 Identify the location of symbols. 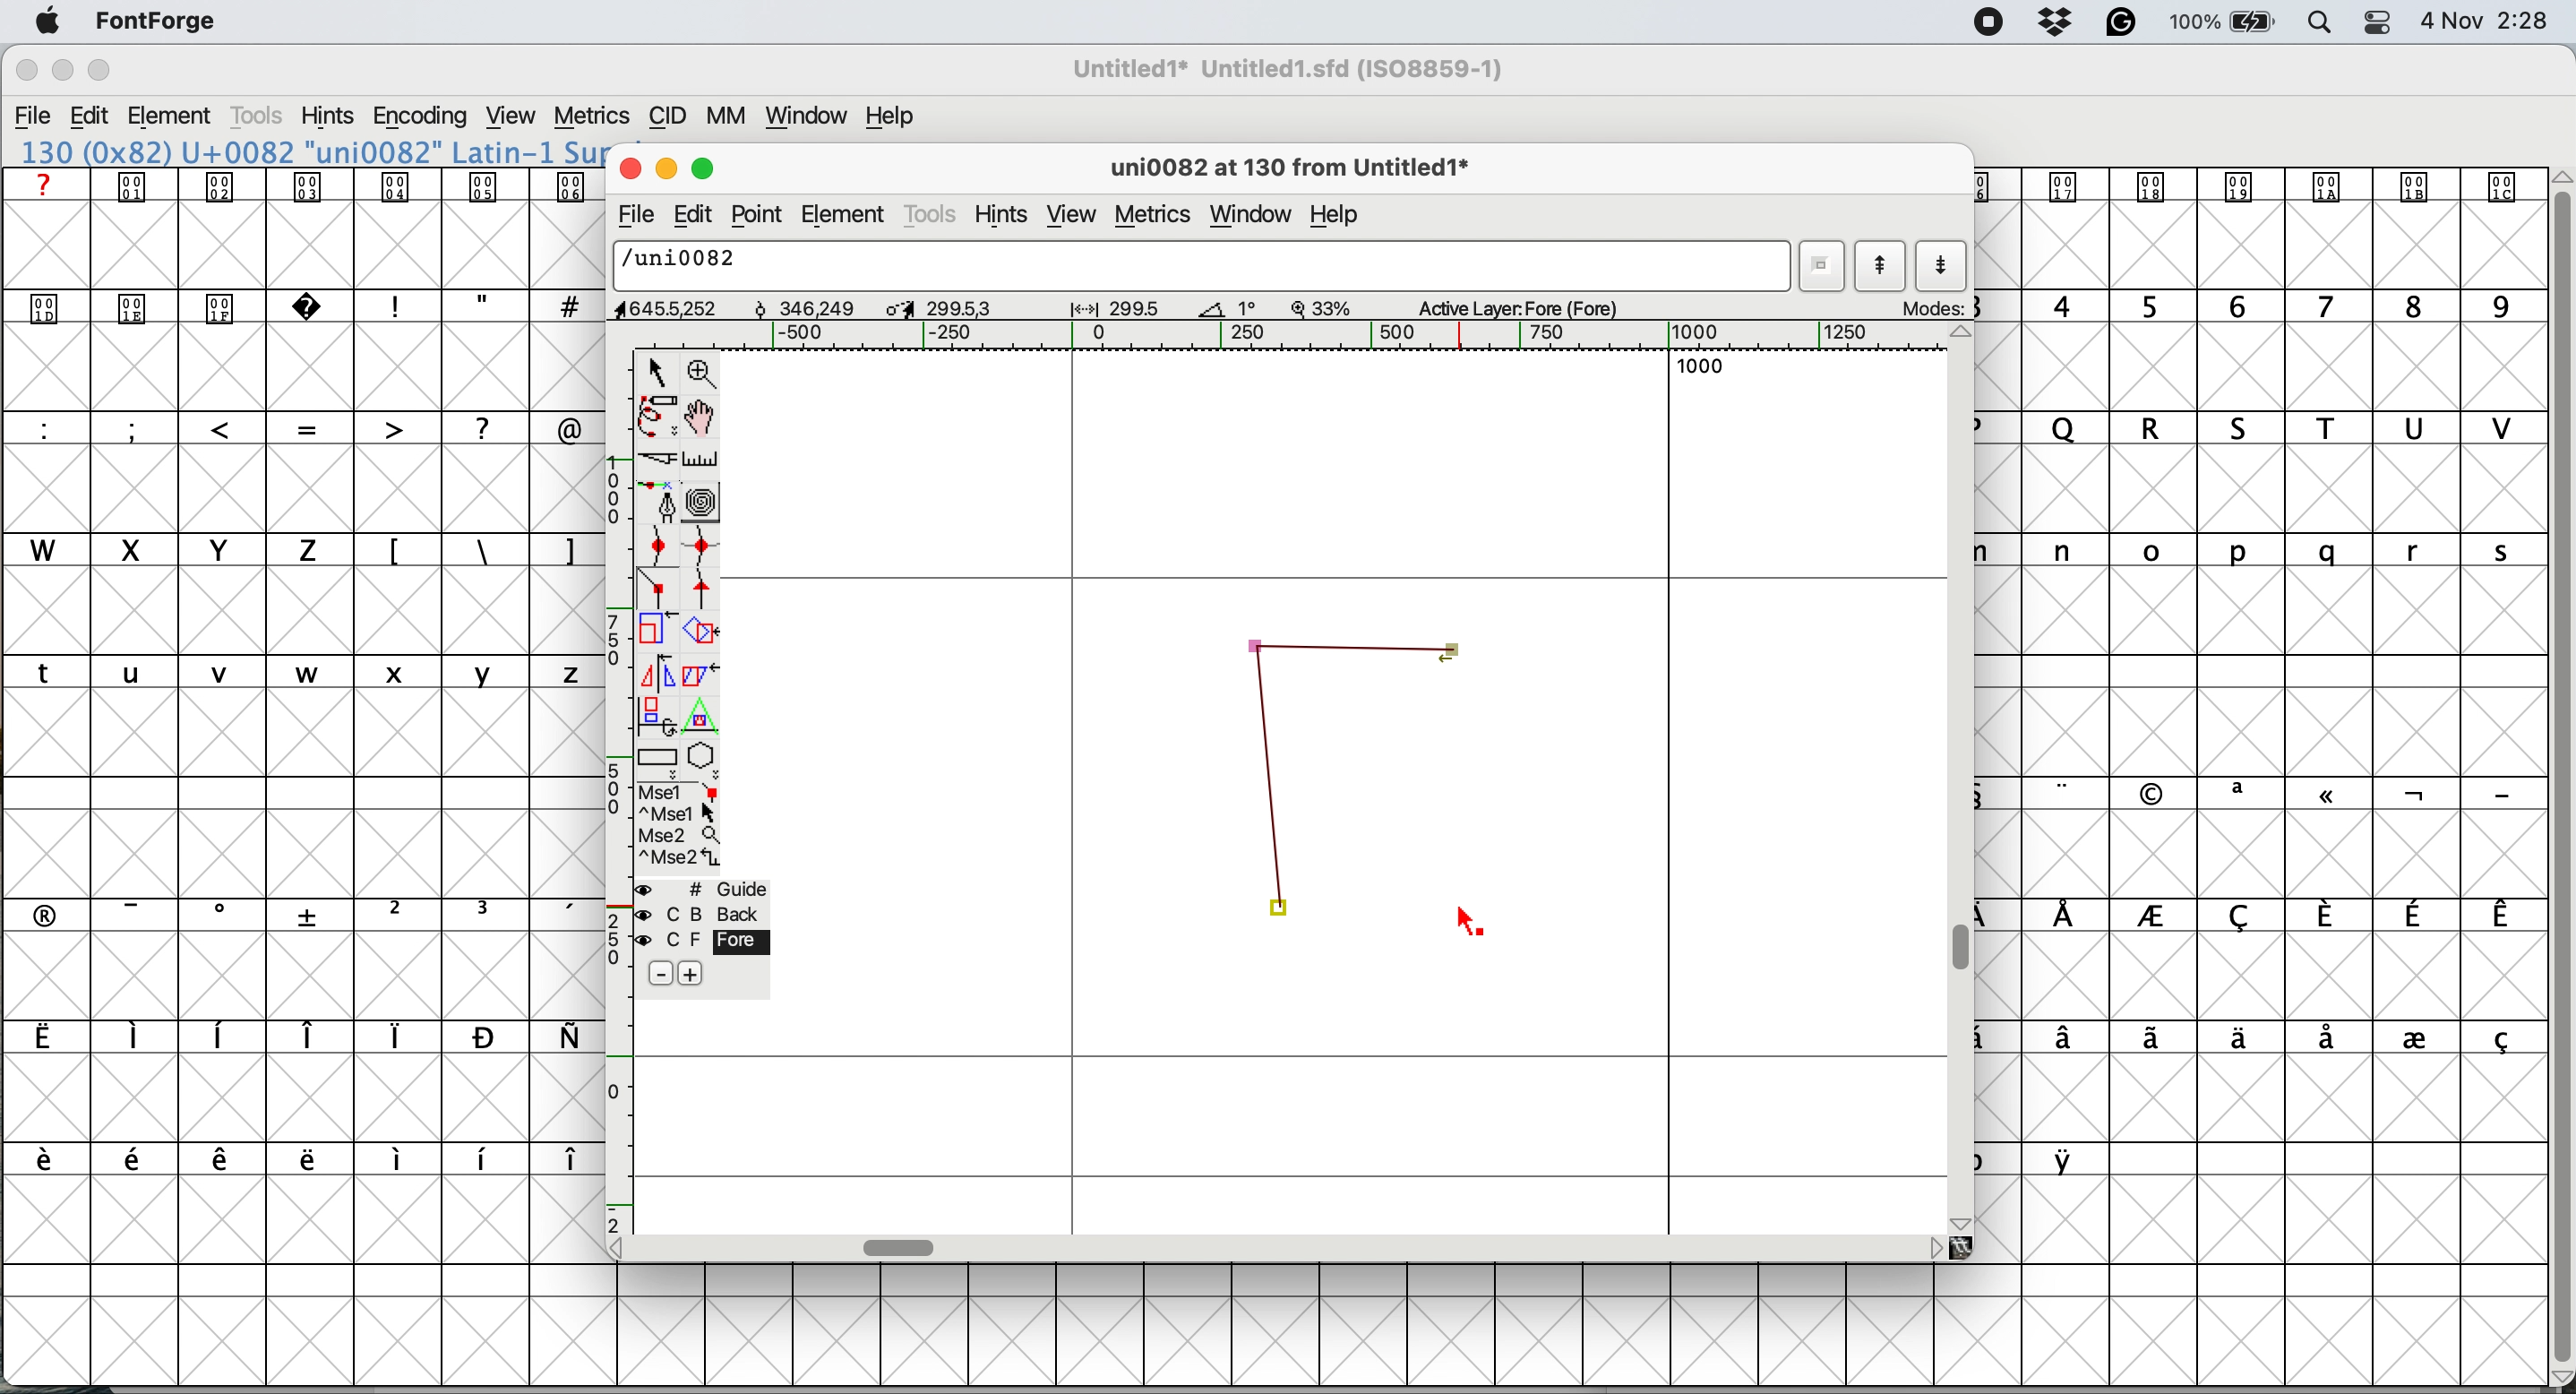
(311, 1160).